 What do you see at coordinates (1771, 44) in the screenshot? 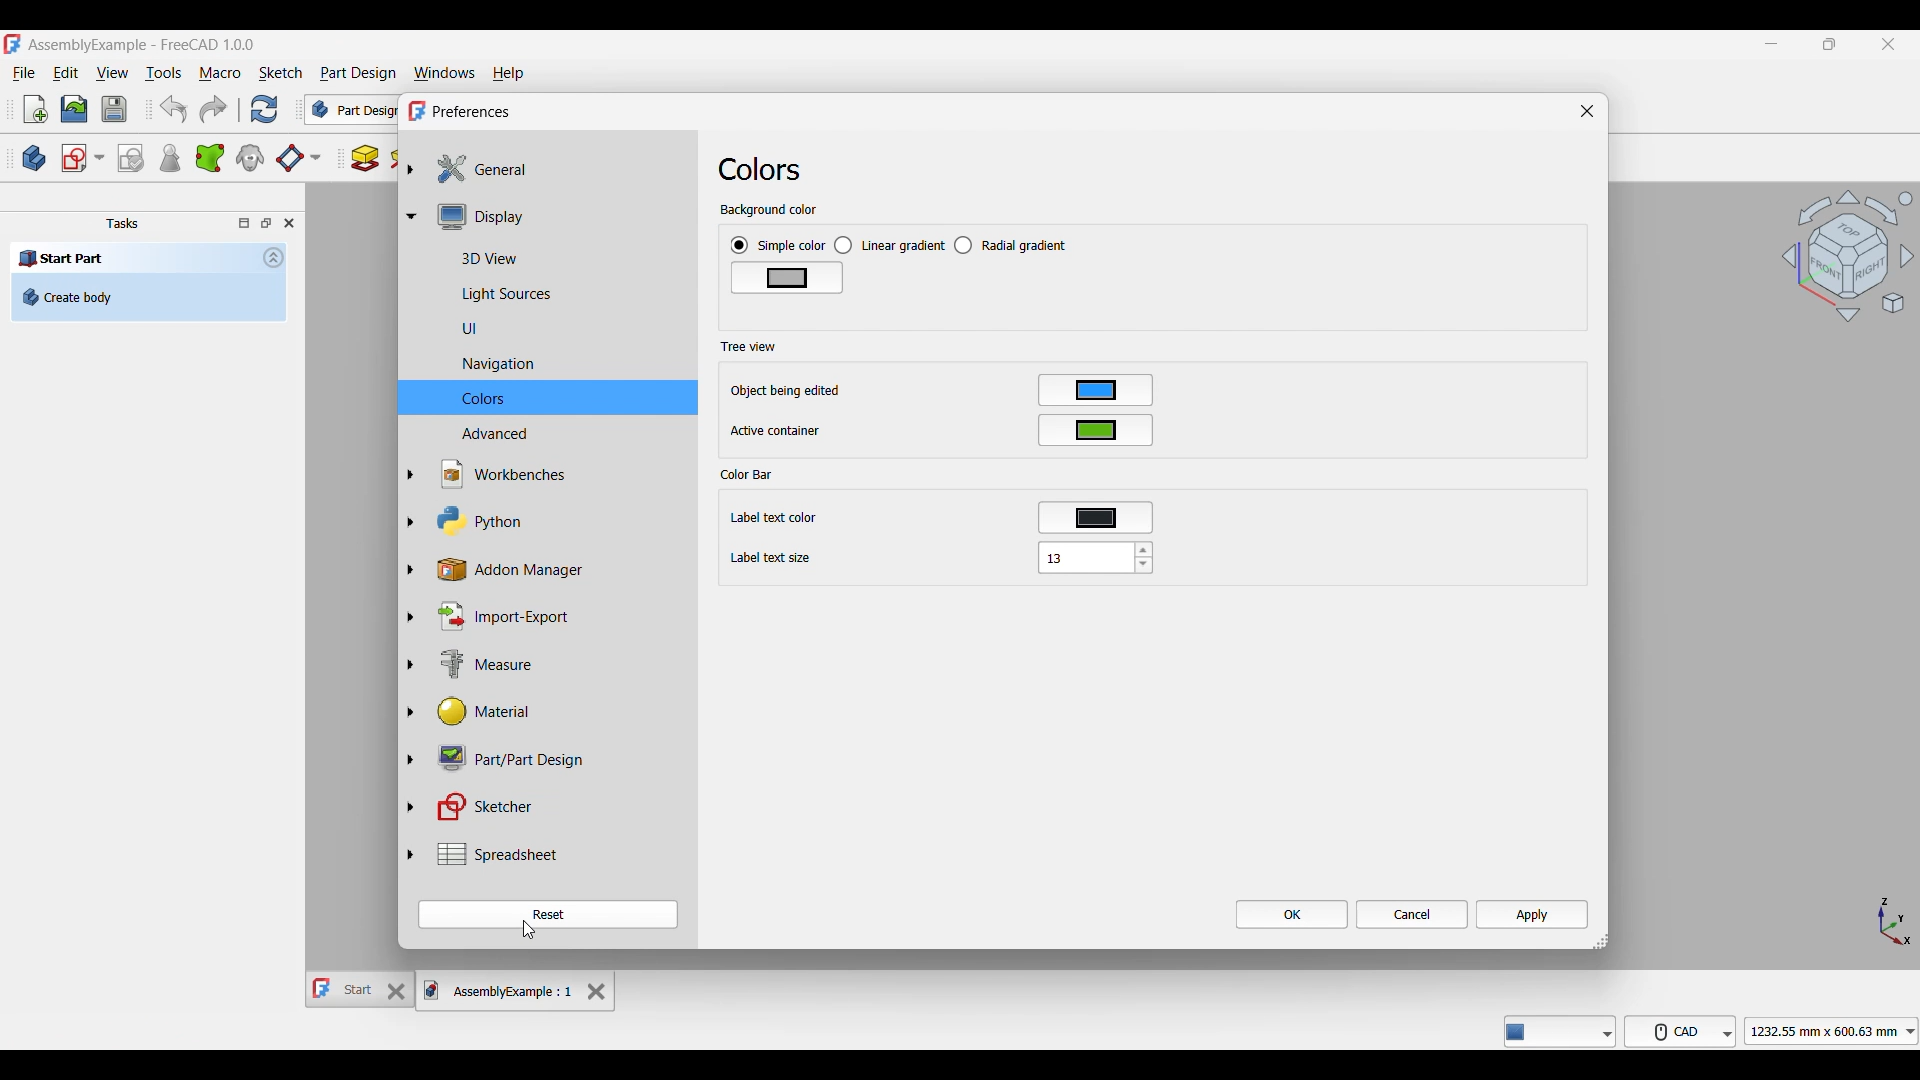
I see `Minimize` at bounding box center [1771, 44].